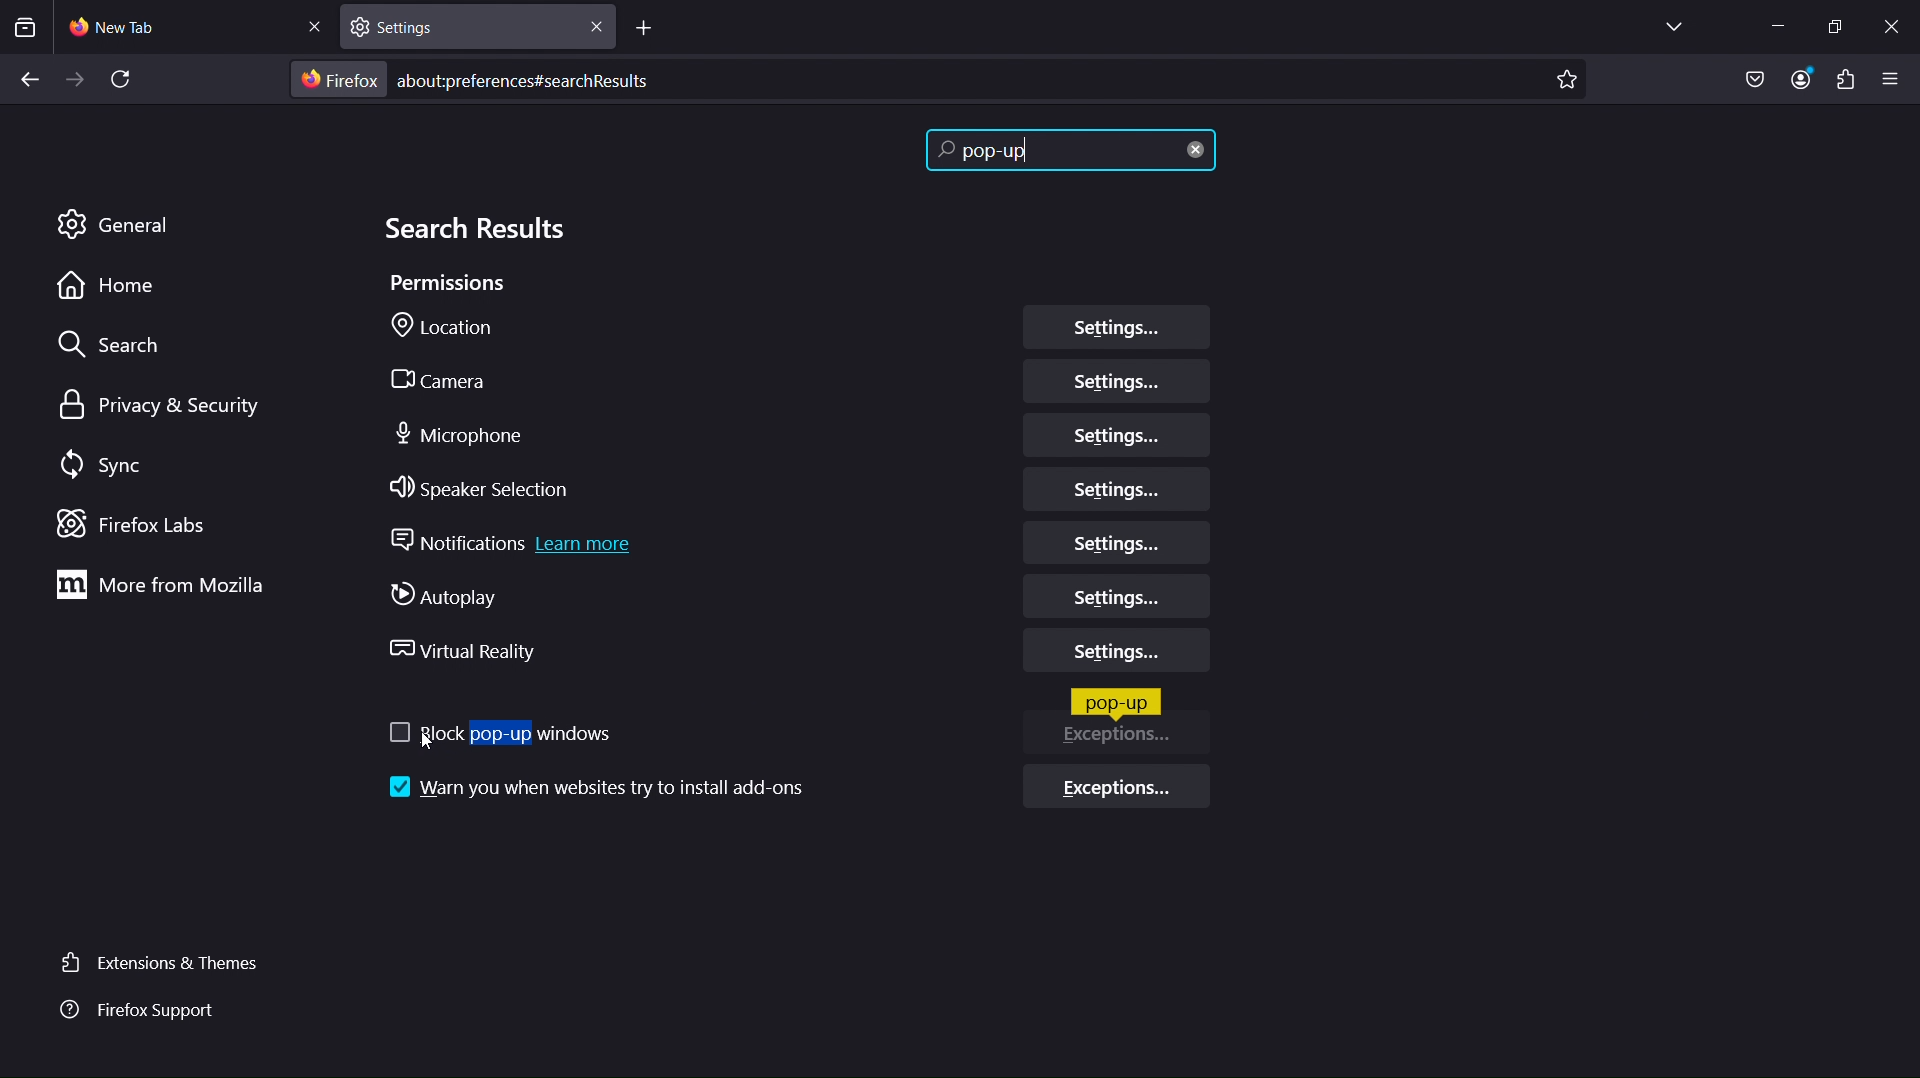  Describe the element at coordinates (1845, 79) in the screenshot. I see `Plugins` at that location.